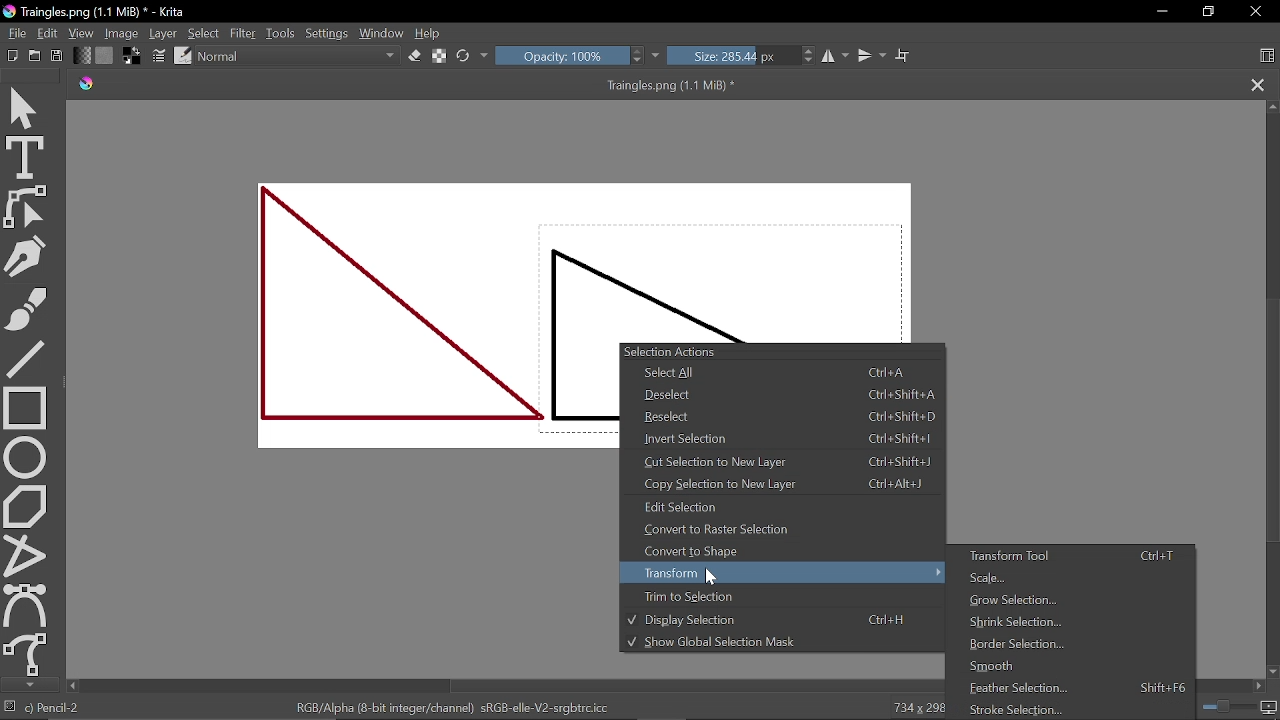  I want to click on Save, so click(58, 56).